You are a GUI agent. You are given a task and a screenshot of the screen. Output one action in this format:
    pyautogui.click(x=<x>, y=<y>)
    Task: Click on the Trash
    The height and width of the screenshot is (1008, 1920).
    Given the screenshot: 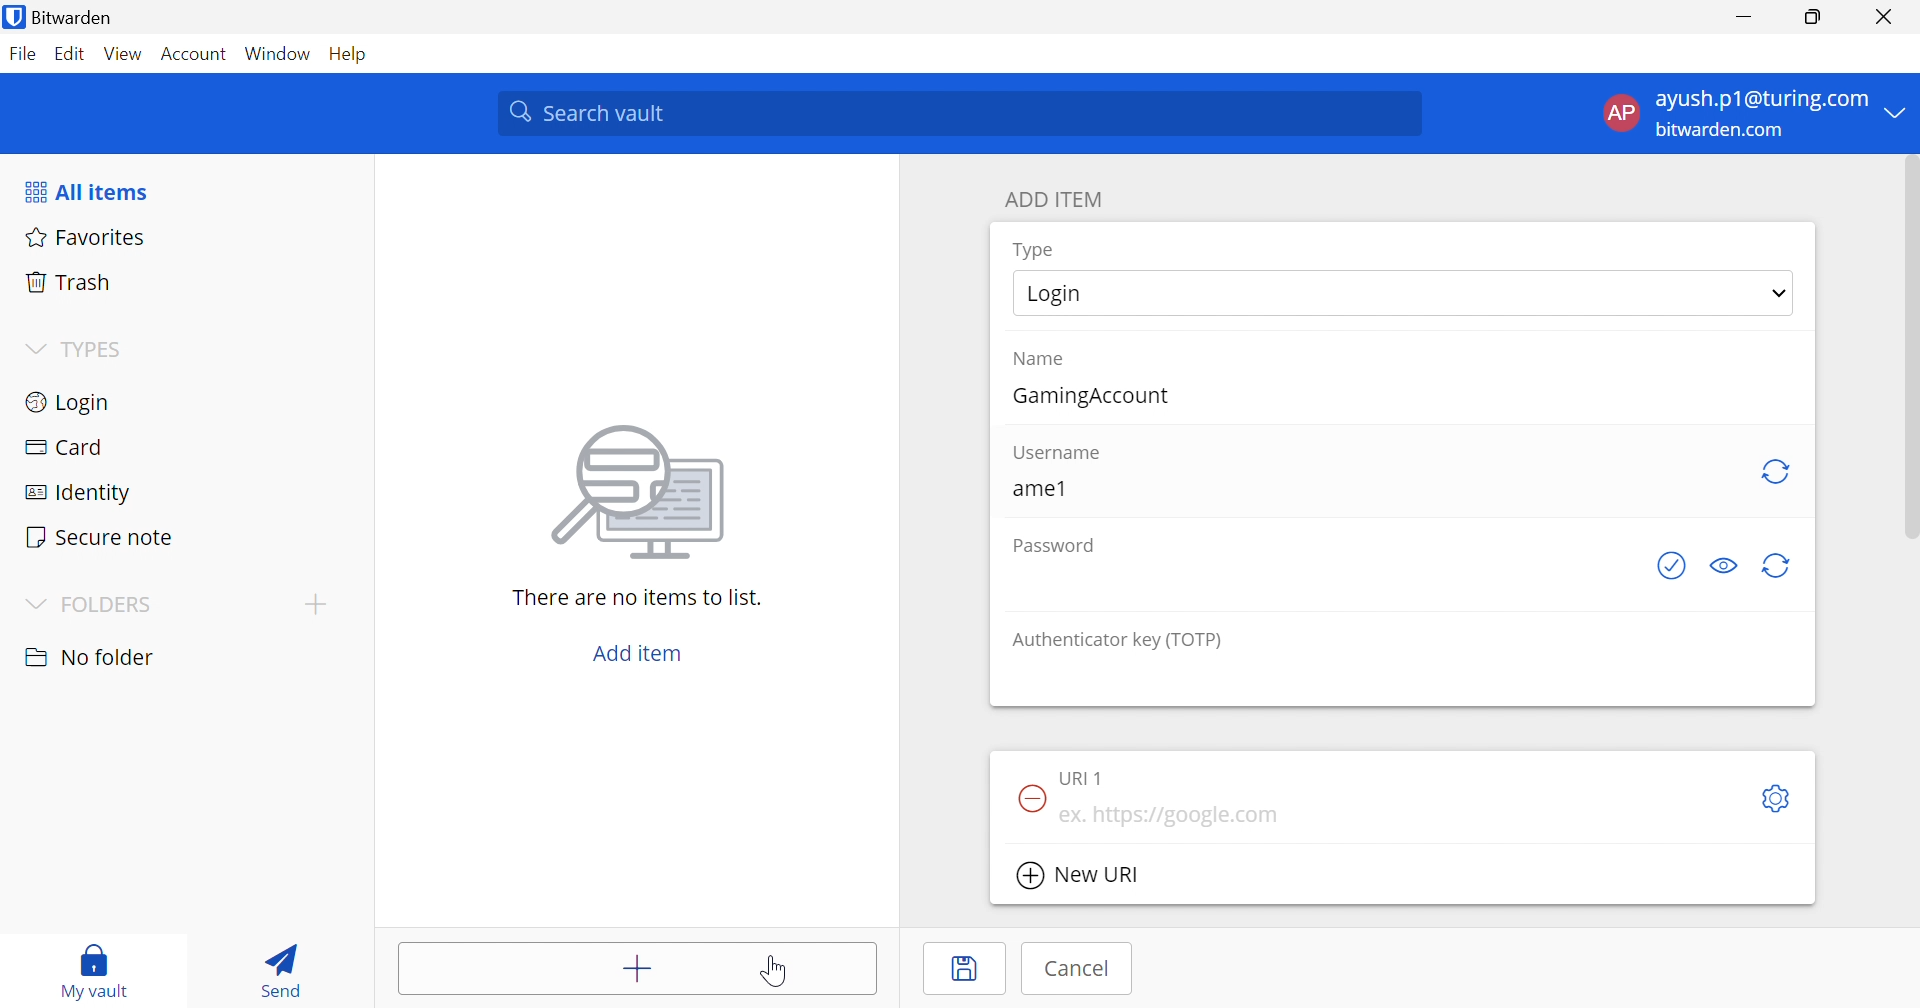 What is the action you would take?
    pyautogui.click(x=75, y=285)
    